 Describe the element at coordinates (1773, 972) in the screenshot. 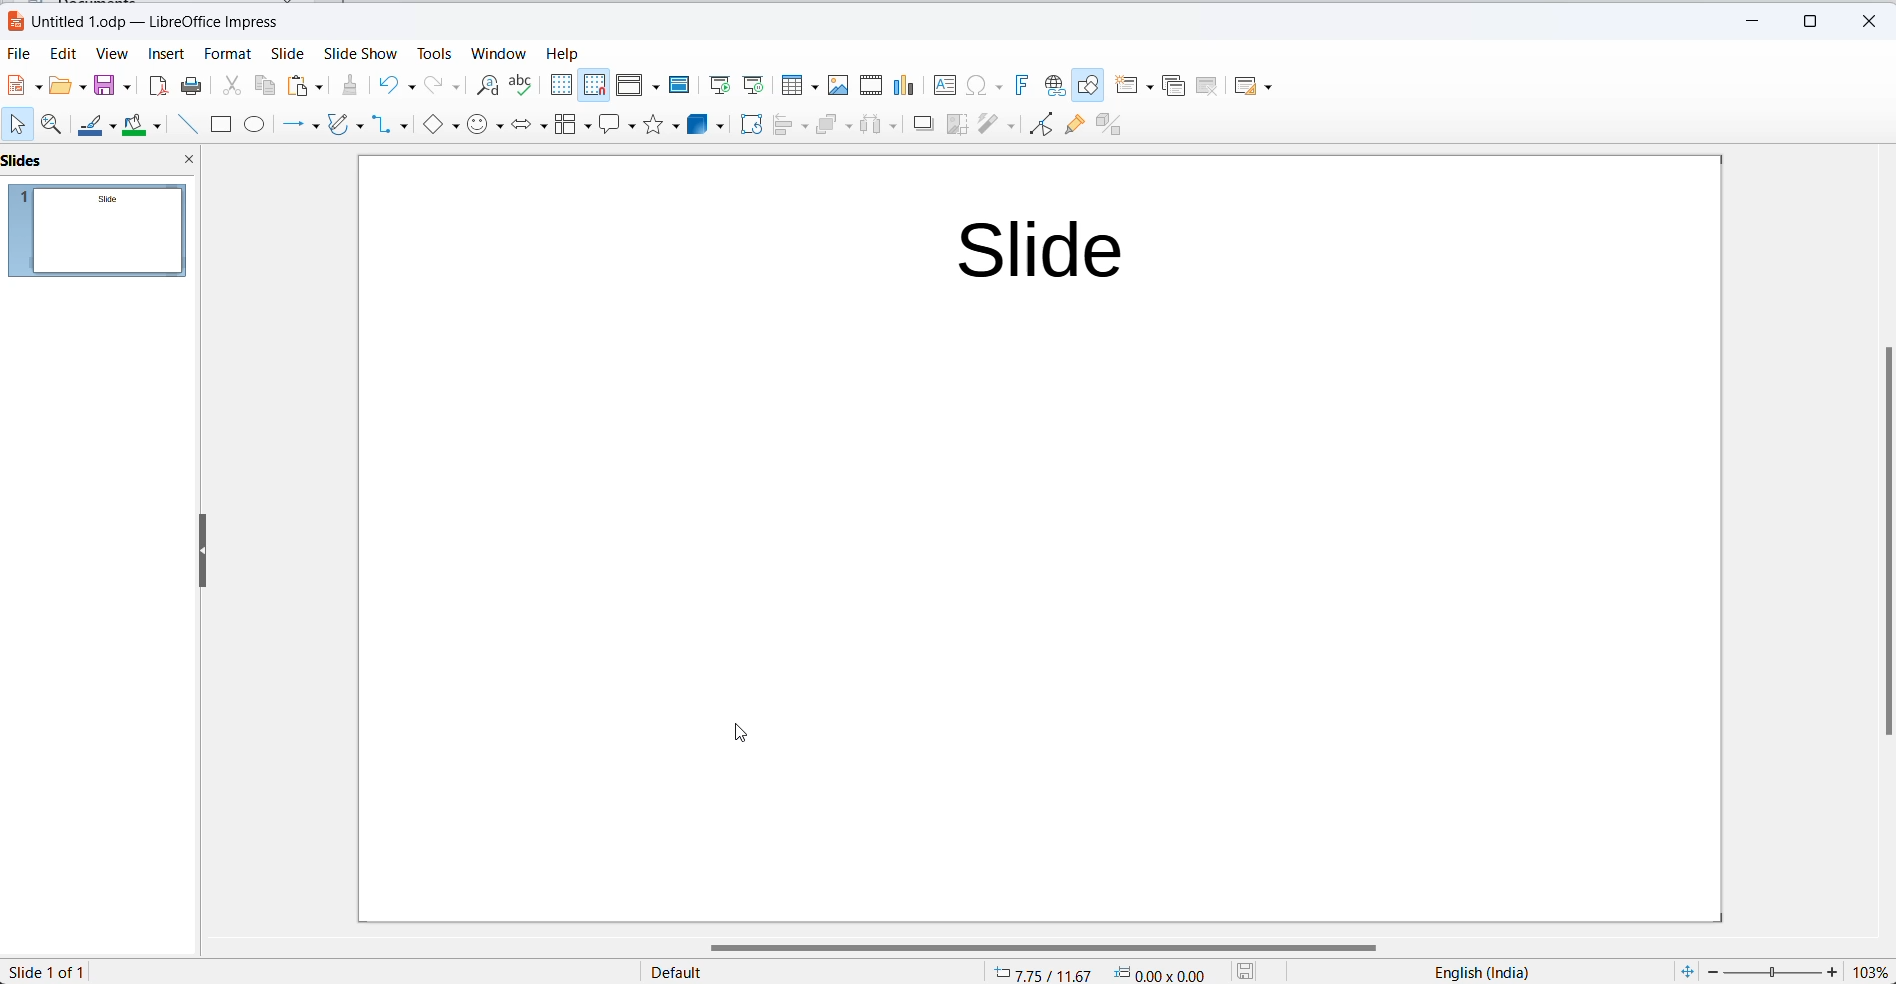

I see `zoom slider` at that location.